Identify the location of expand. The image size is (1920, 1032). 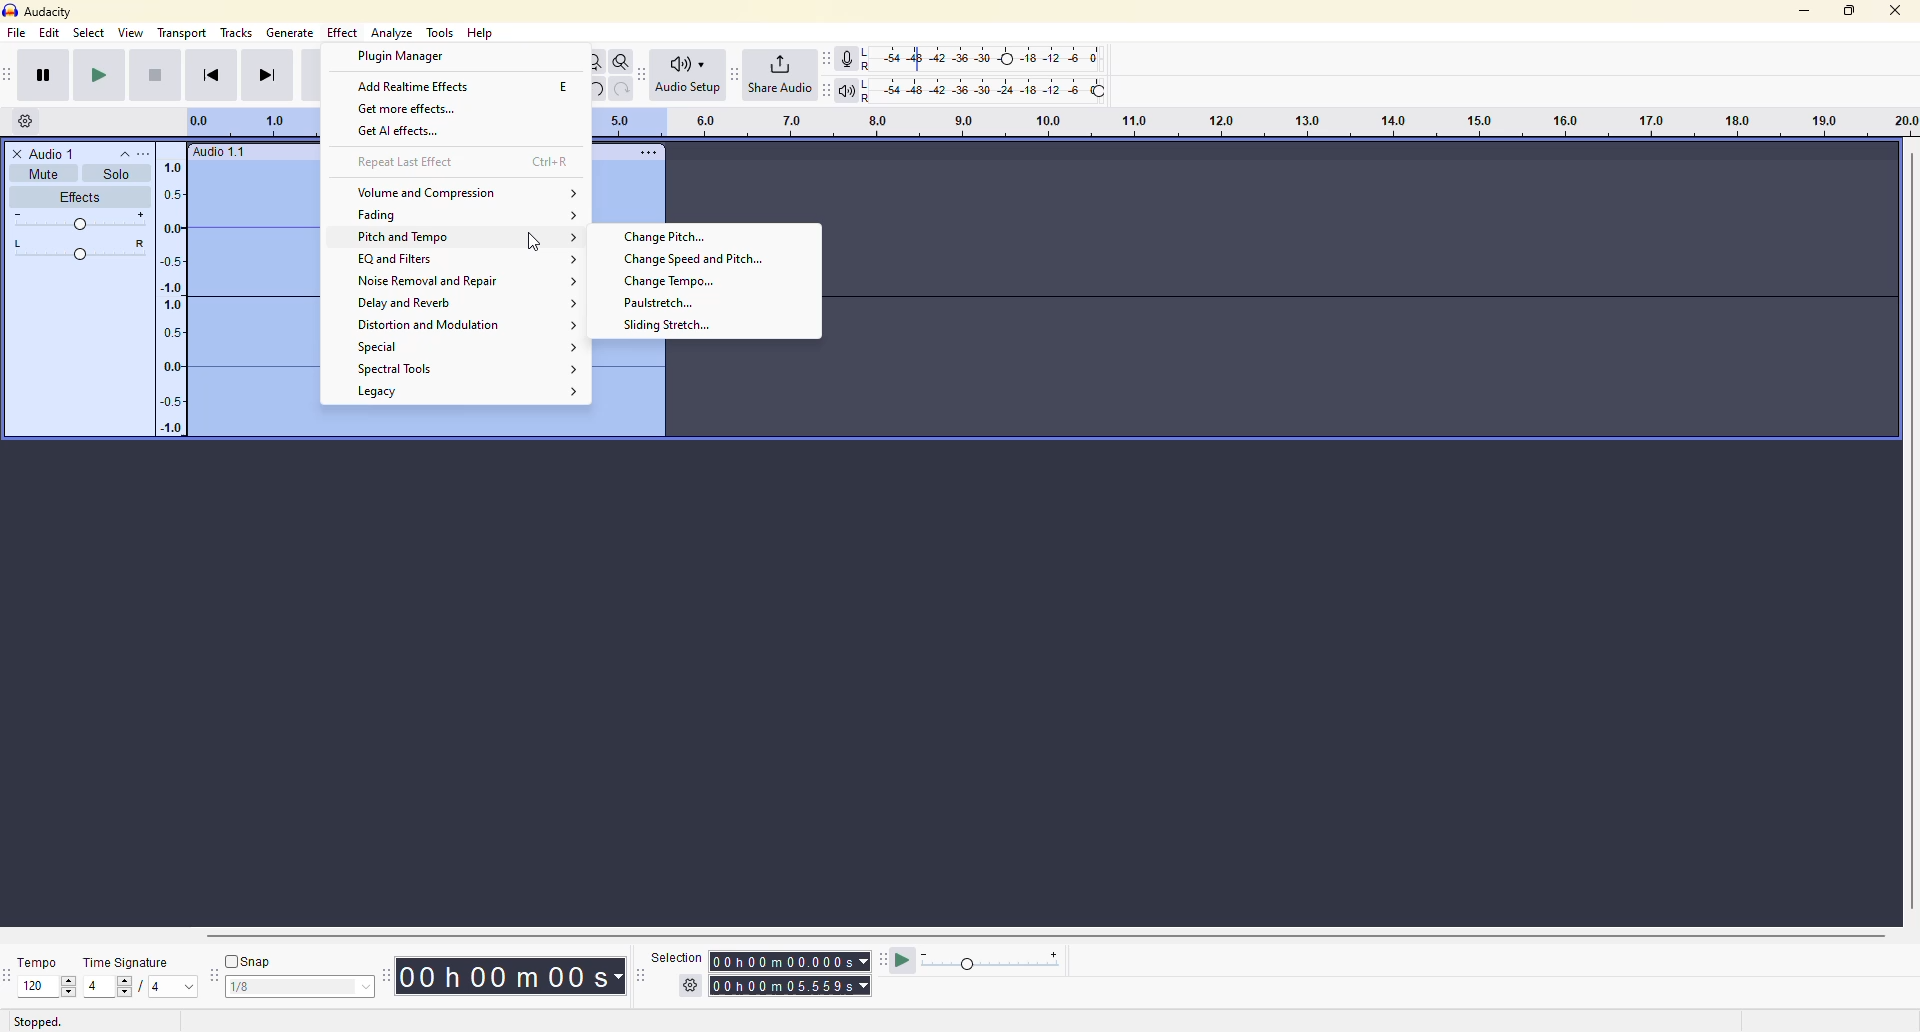
(574, 193).